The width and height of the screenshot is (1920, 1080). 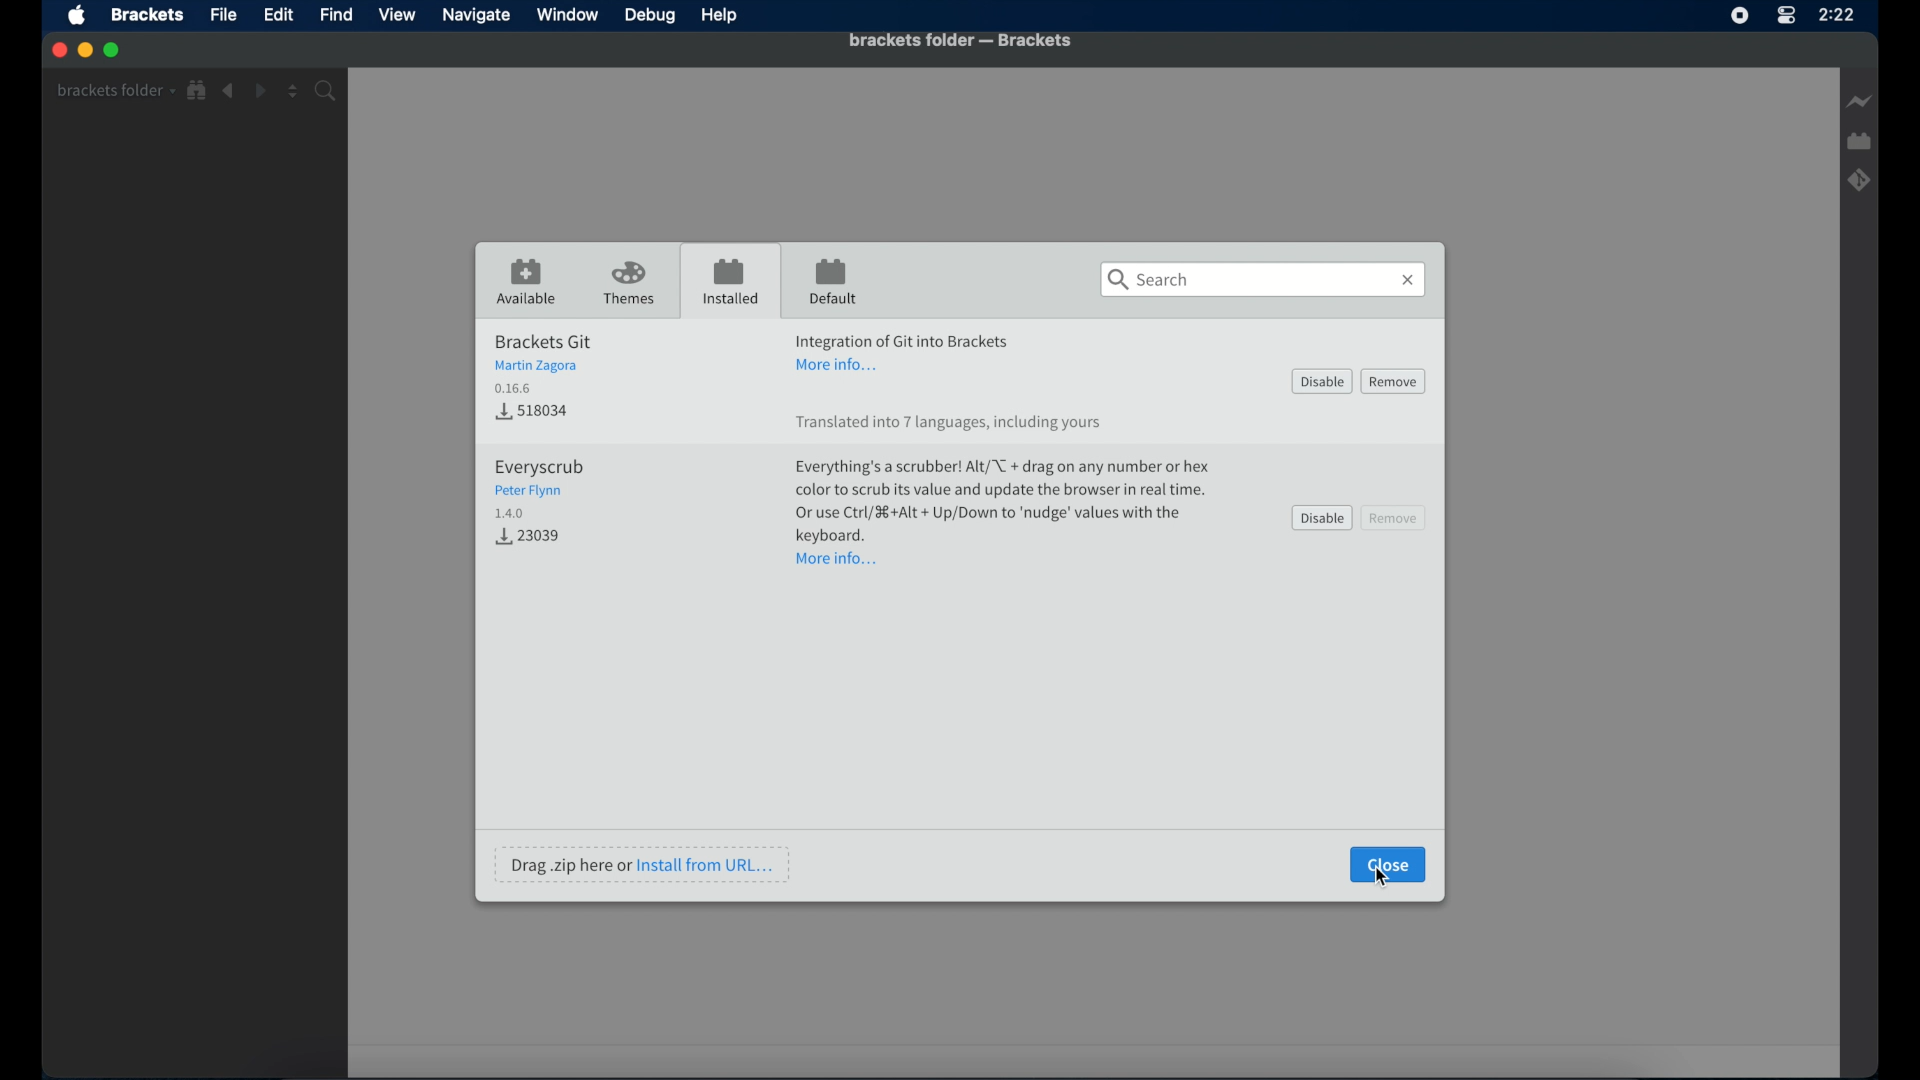 What do you see at coordinates (539, 488) in the screenshot?
I see `every scrub extension ` at bounding box center [539, 488].